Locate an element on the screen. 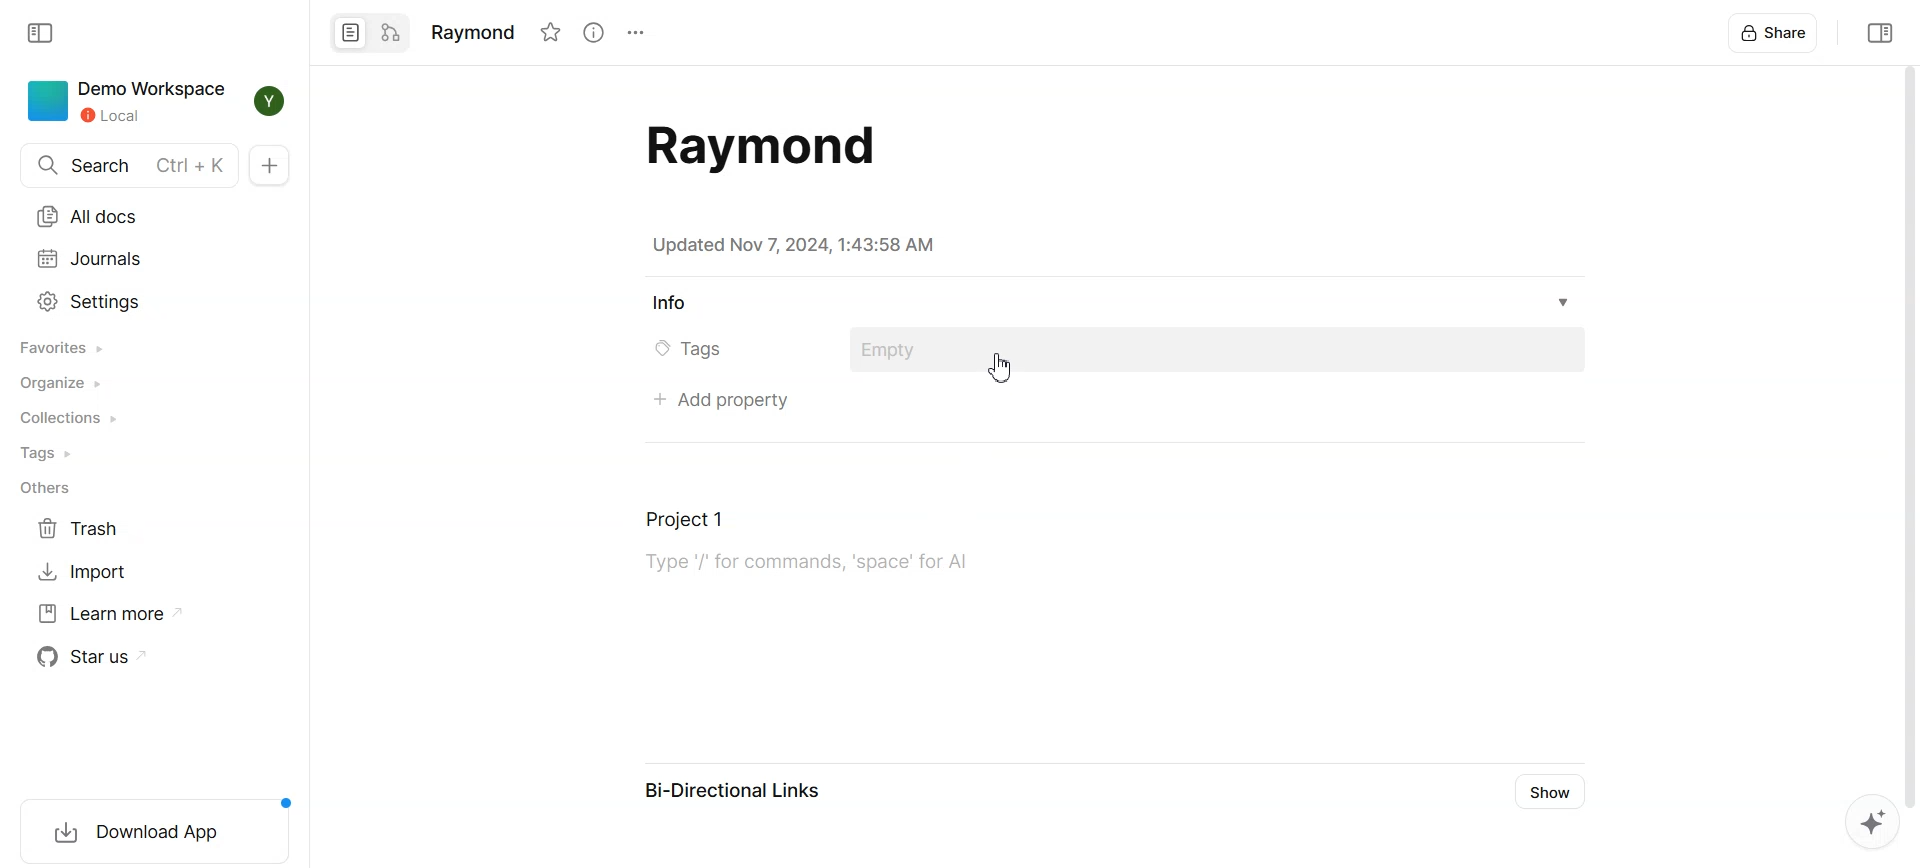 This screenshot has width=1920, height=868. Show is located at coordinates (1554, 792).